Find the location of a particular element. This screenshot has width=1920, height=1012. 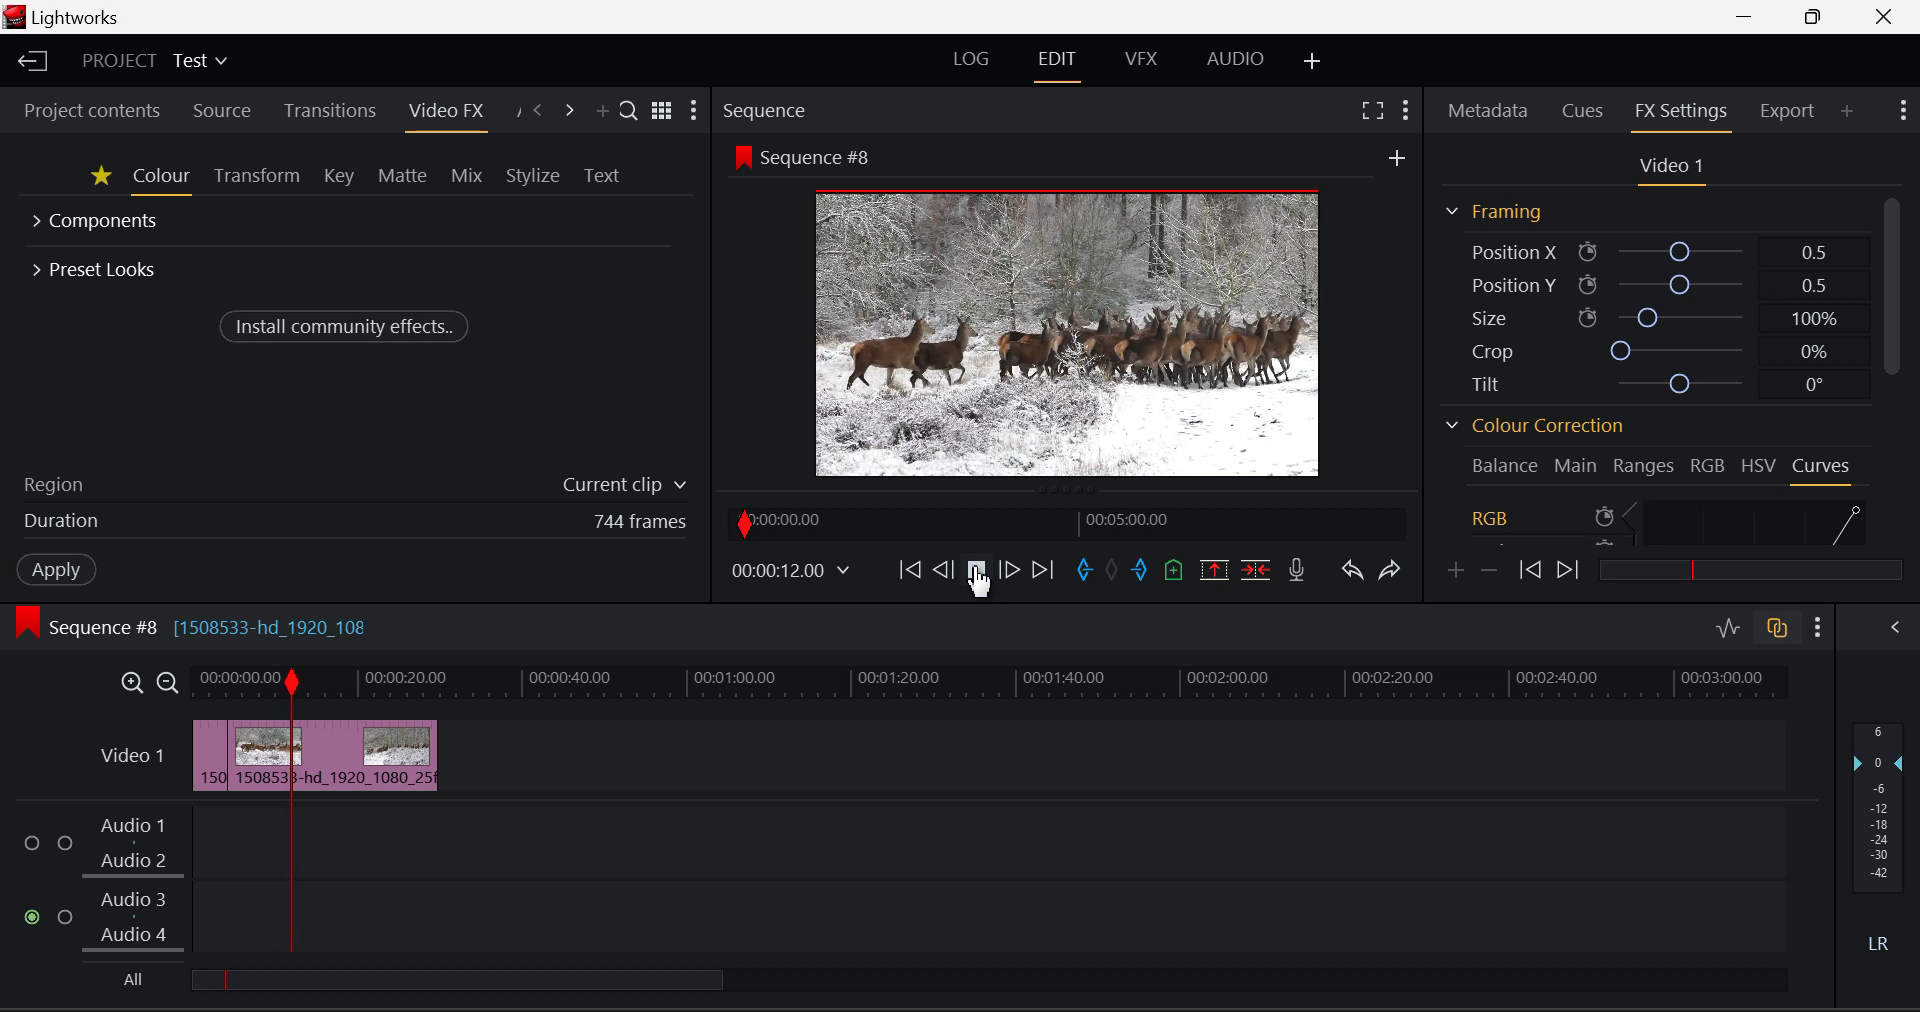

Colour Correction is located at coordinates (1532, 426).